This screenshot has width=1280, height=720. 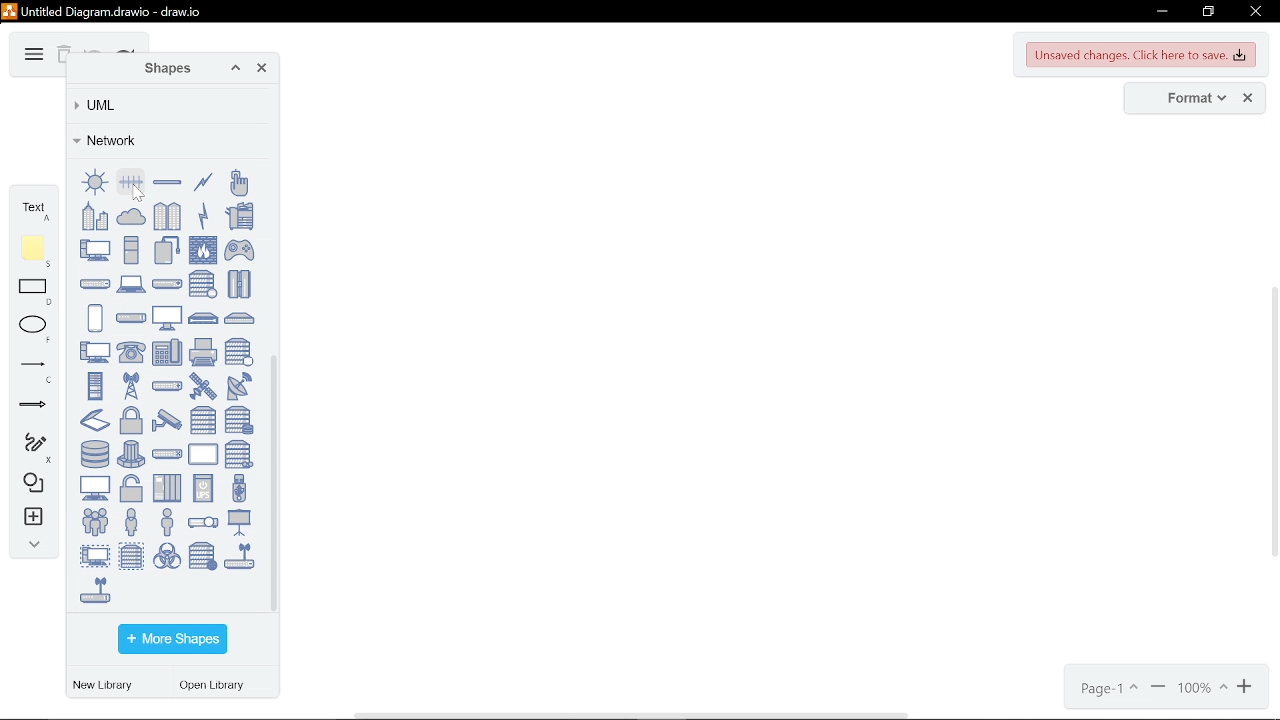 What do you see at coordinates (131, 182) in the screenshot?
I see `bus` at bounding box center [131, 182].